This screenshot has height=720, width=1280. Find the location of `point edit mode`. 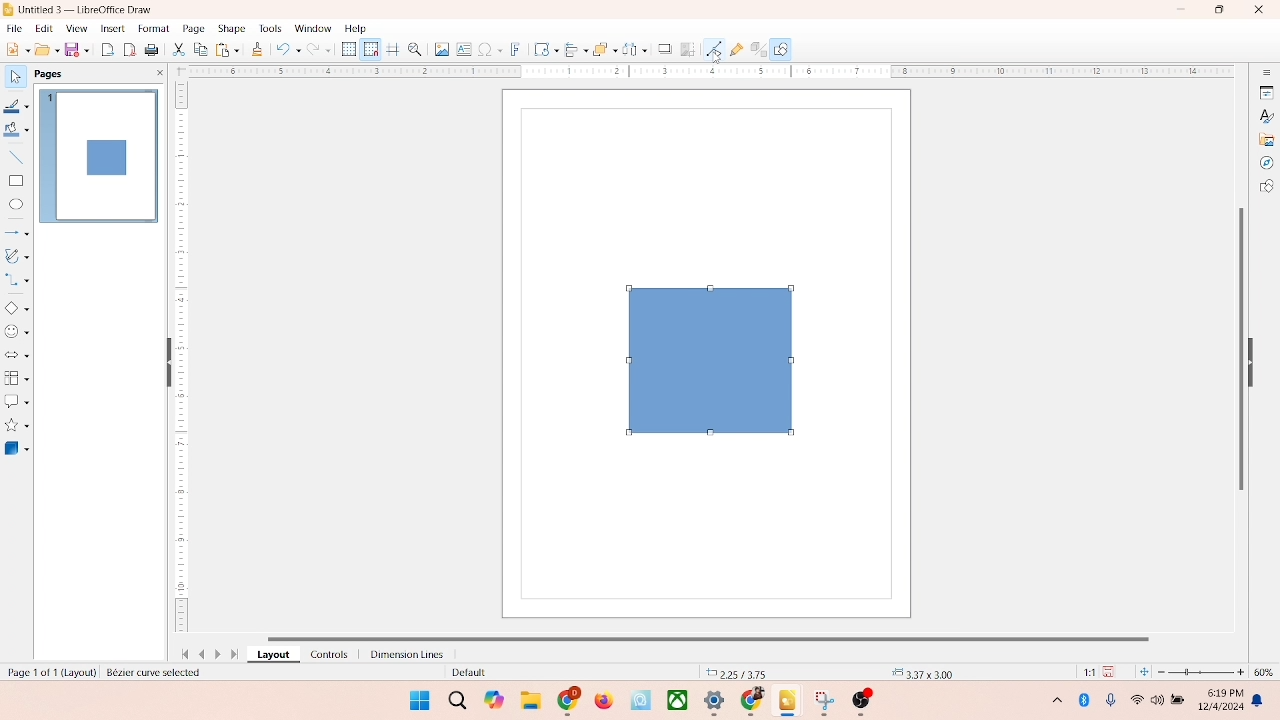

point edit mode is located at coordinates (714, 48).